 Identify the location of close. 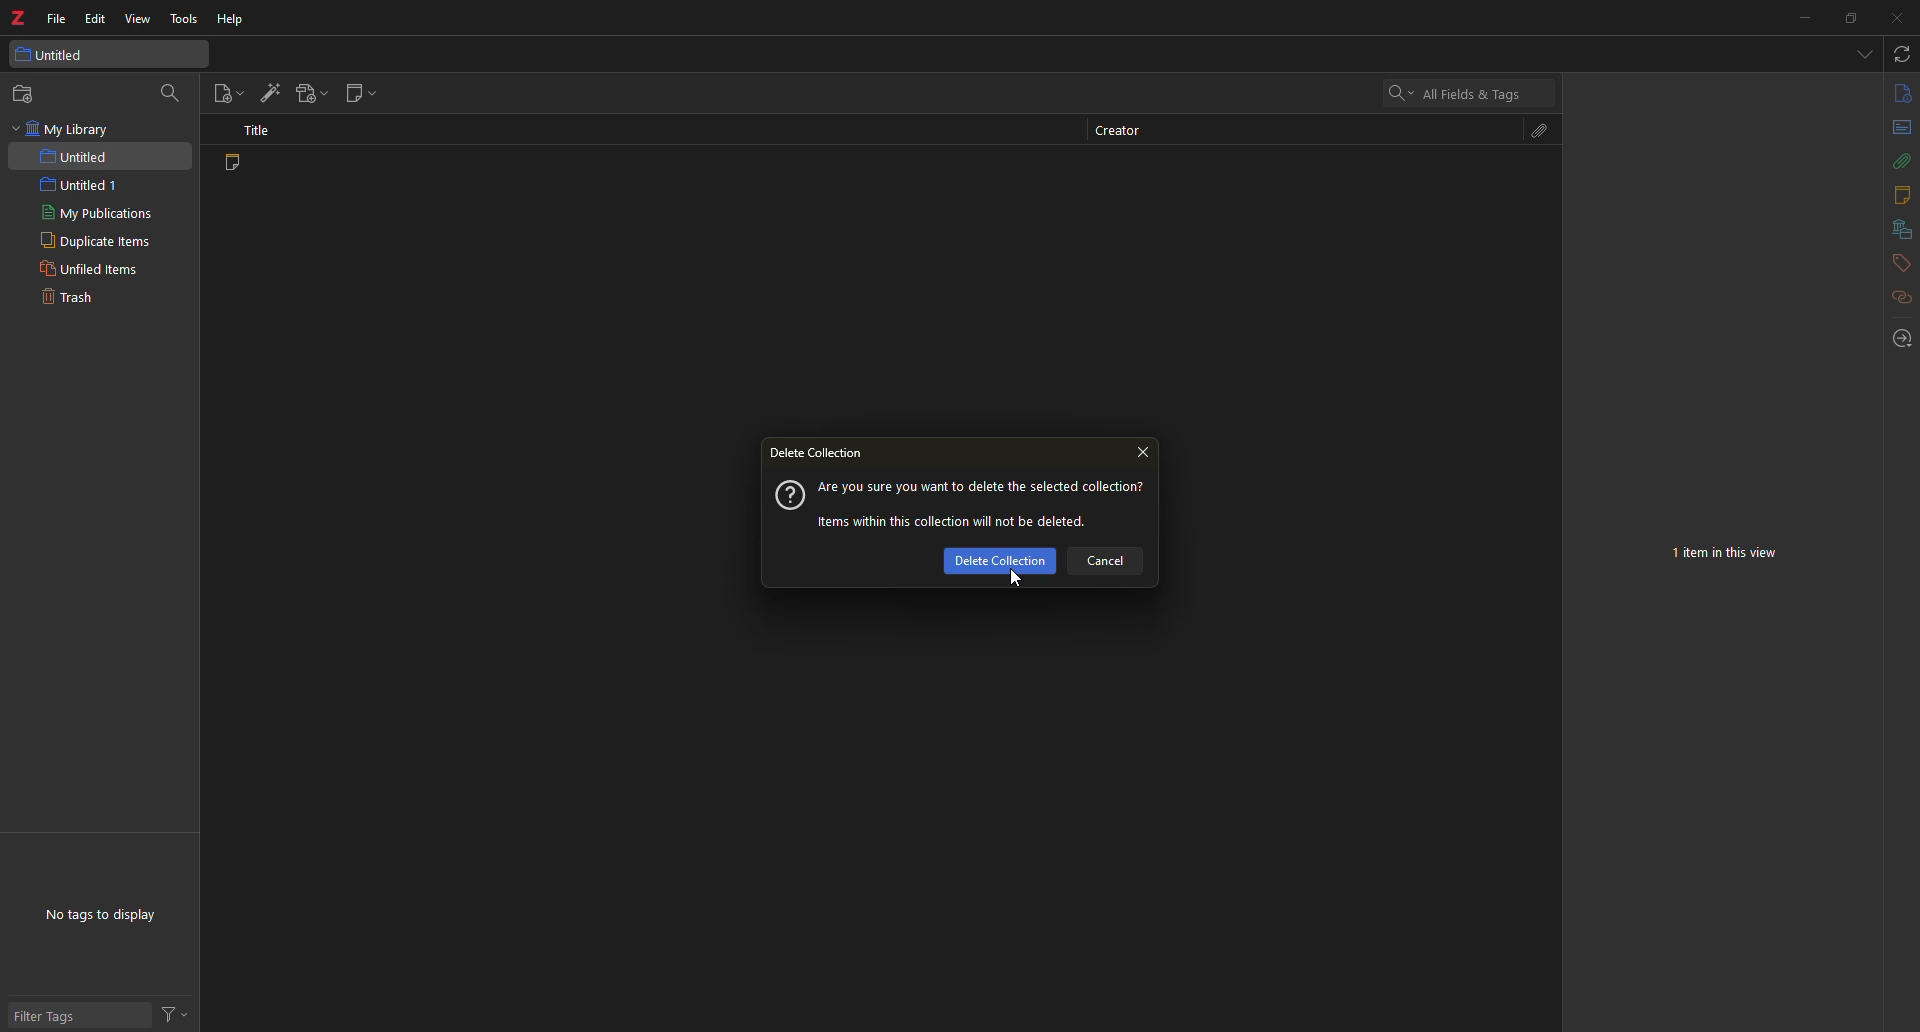
(1898, 17).